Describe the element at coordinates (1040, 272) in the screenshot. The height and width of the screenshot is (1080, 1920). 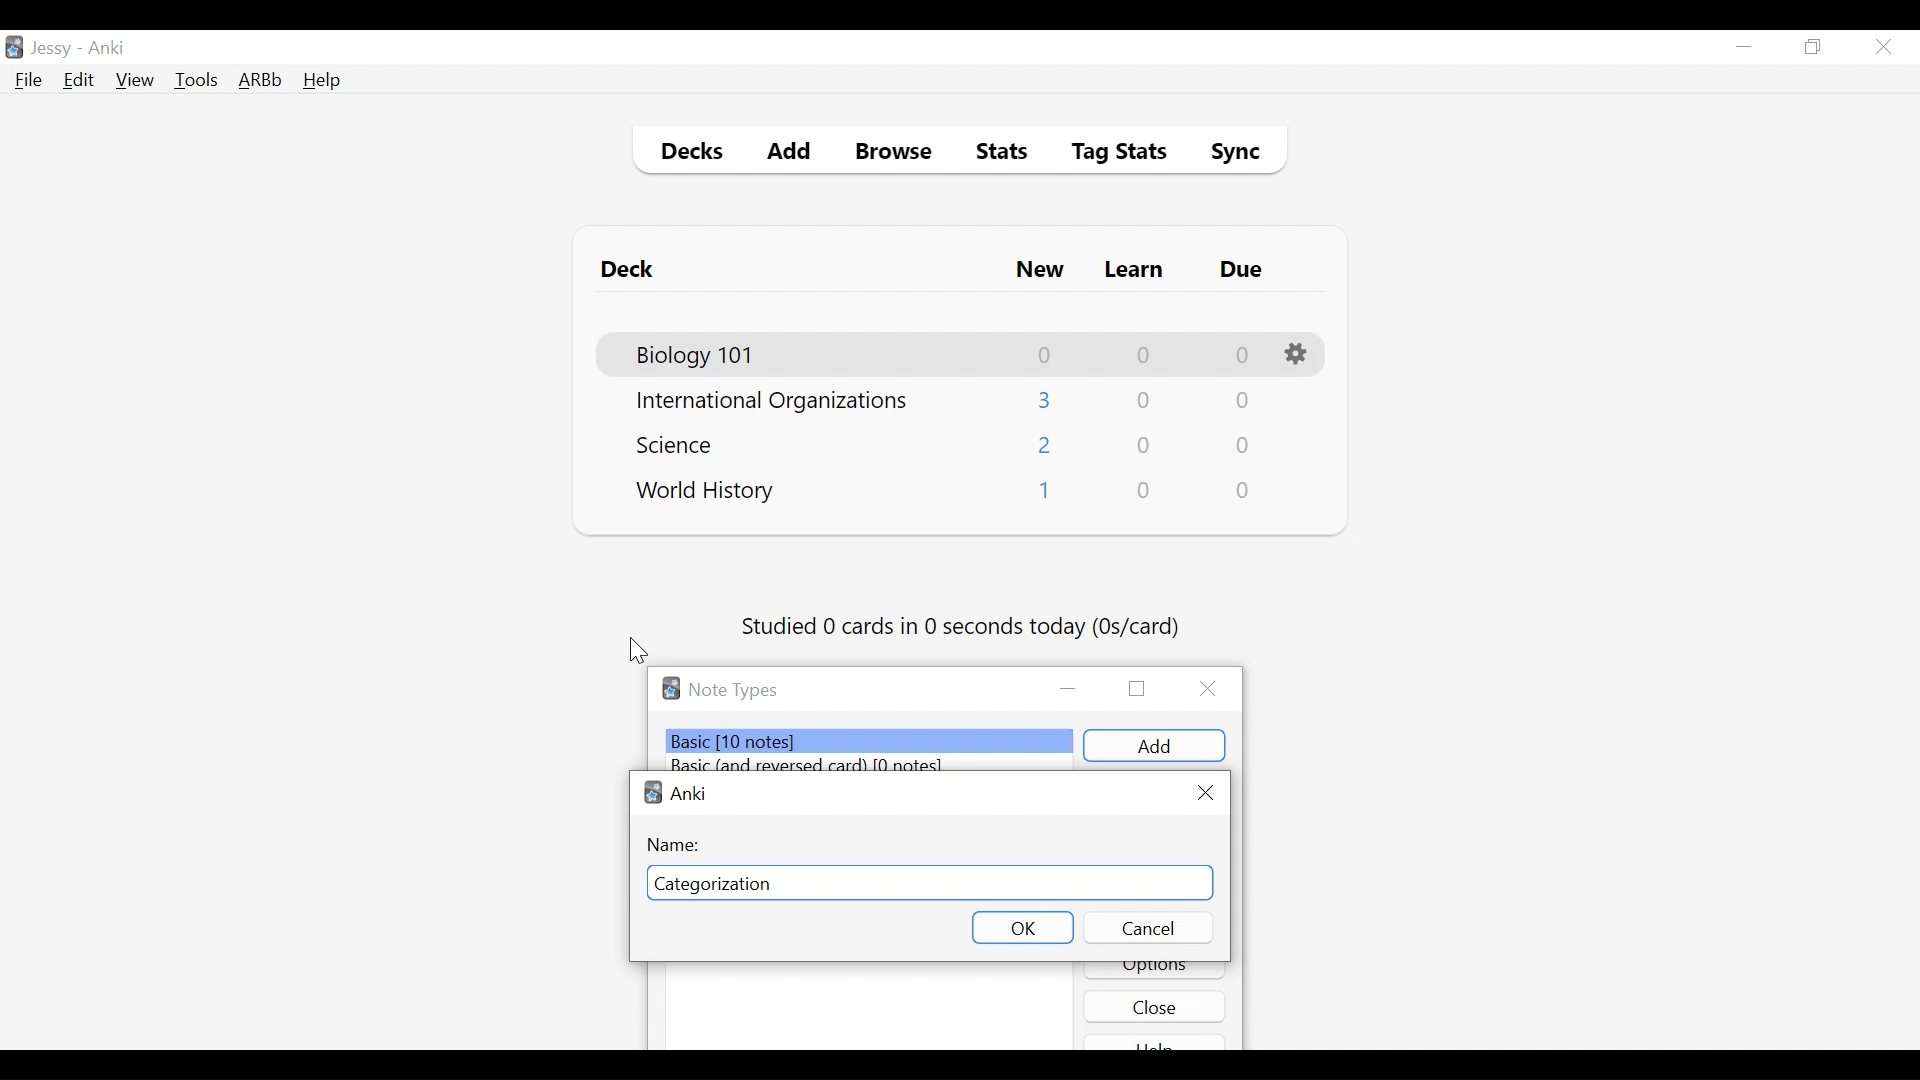
I see `New` at that location.